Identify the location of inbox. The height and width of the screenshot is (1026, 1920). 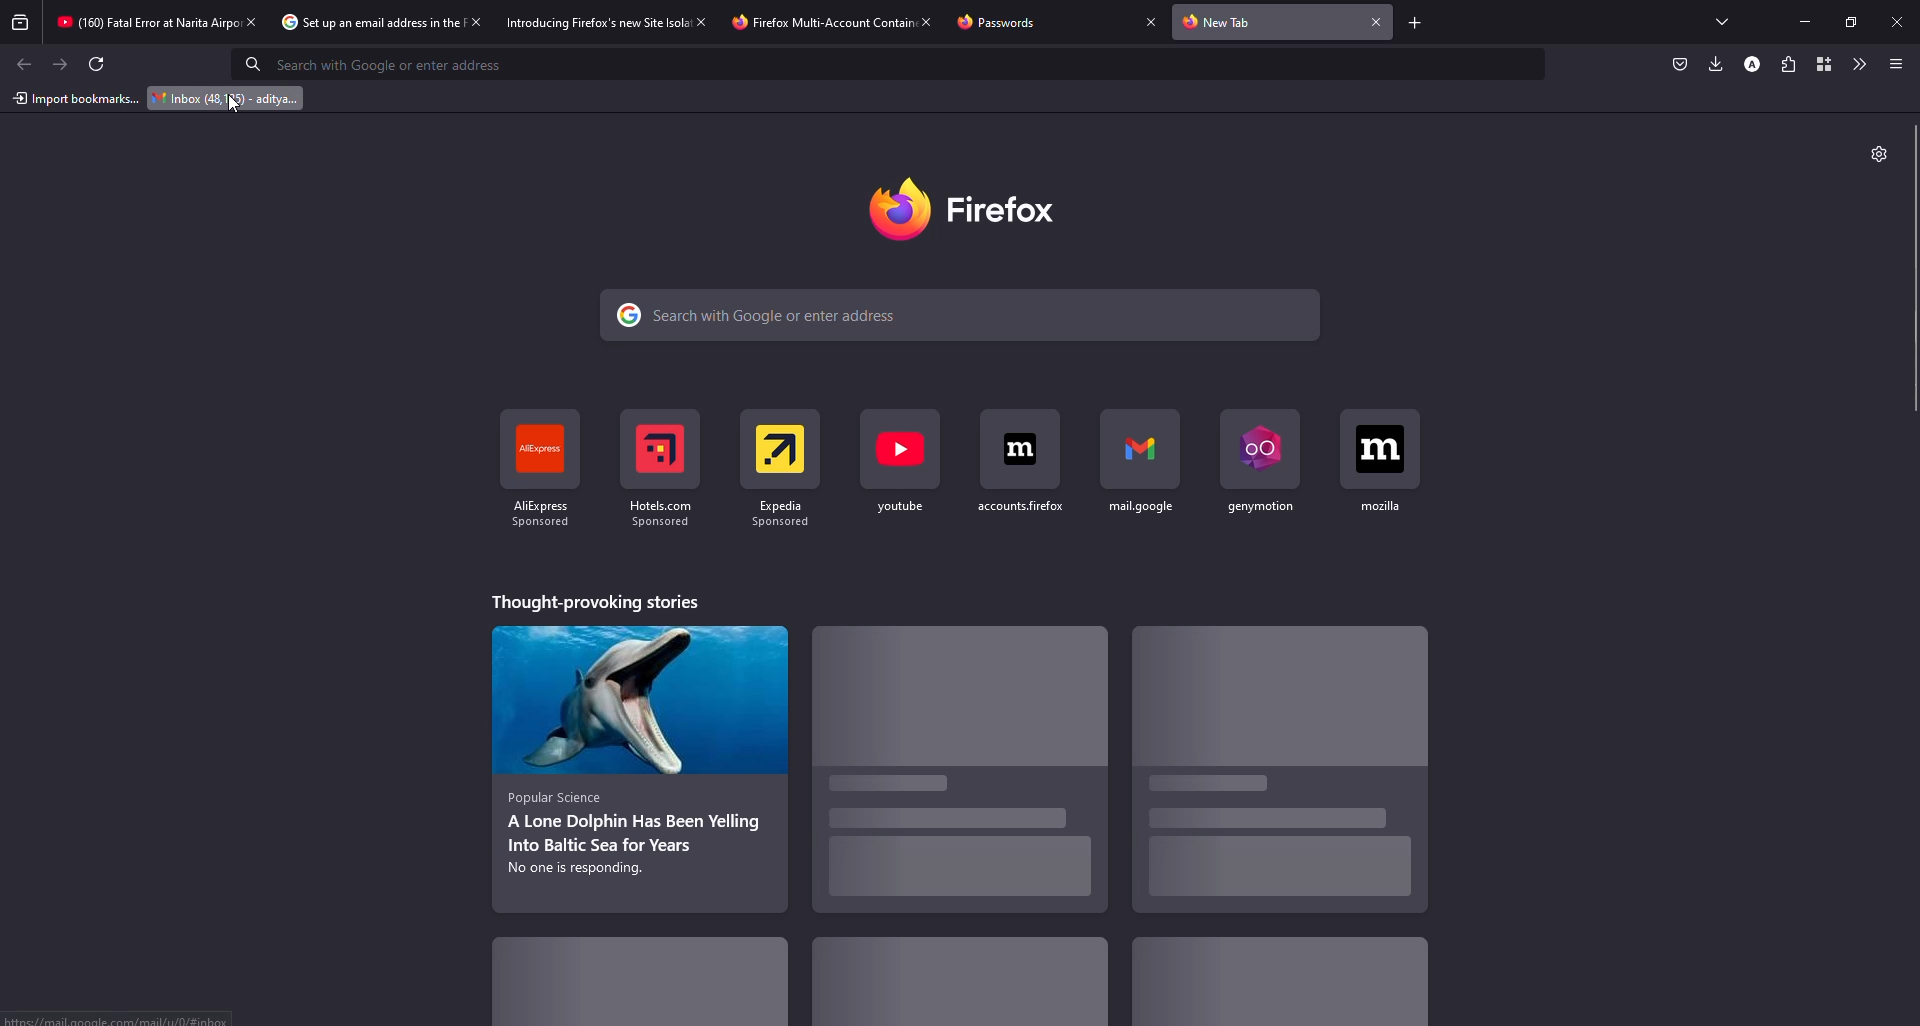
(222, 99).